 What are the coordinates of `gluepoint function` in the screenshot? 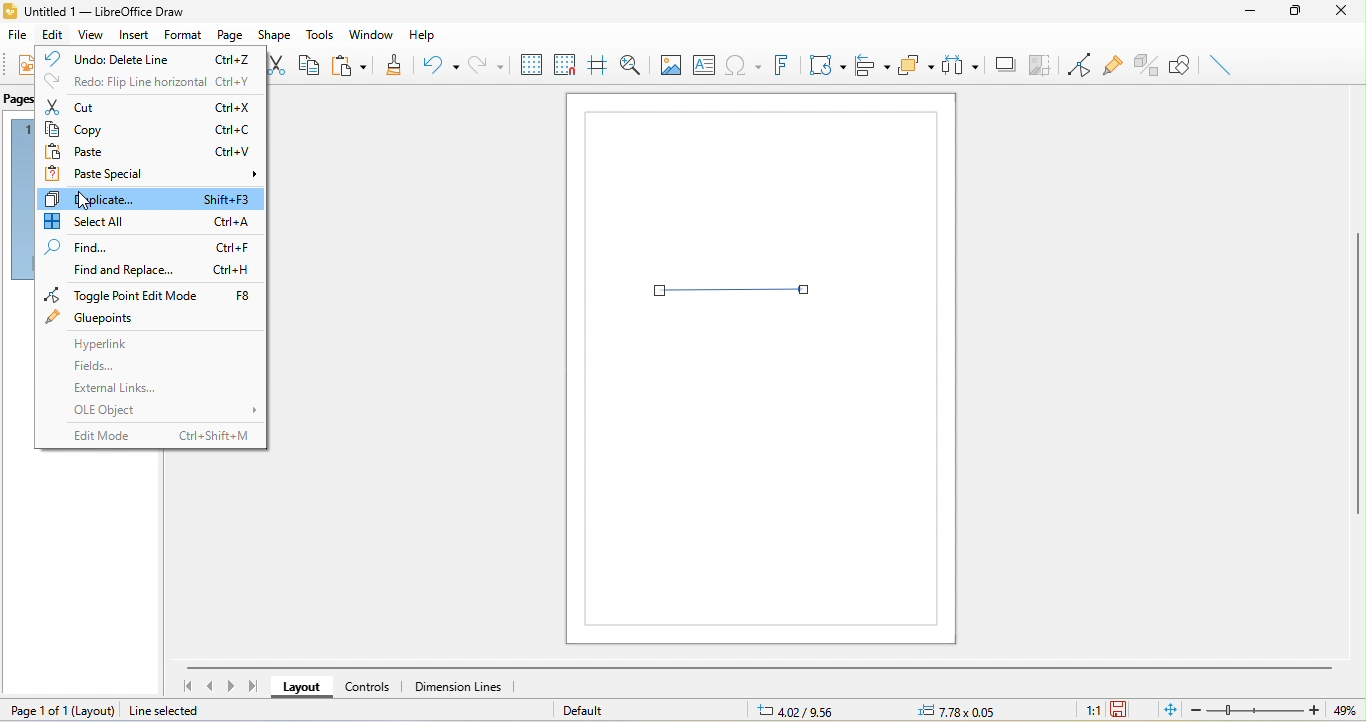 It's located at (1111, 62).